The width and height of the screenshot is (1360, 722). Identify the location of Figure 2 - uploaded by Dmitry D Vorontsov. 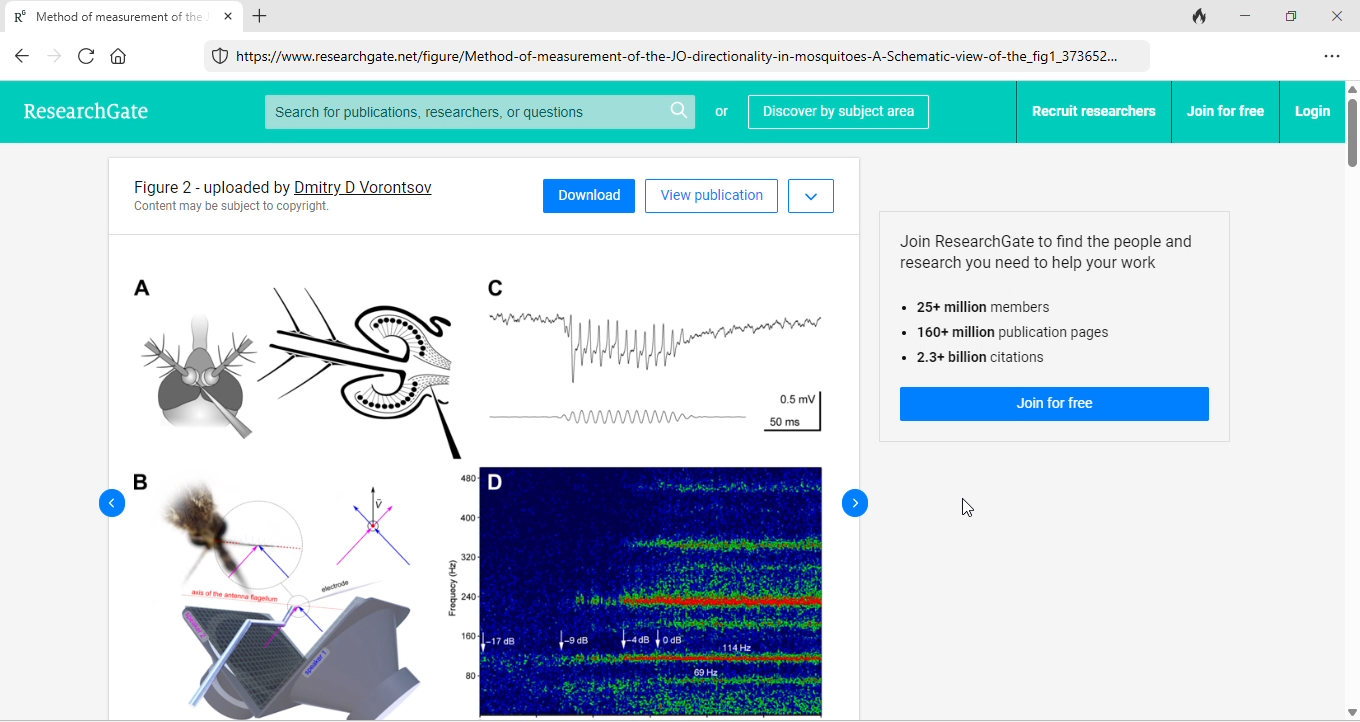
(203, 187).